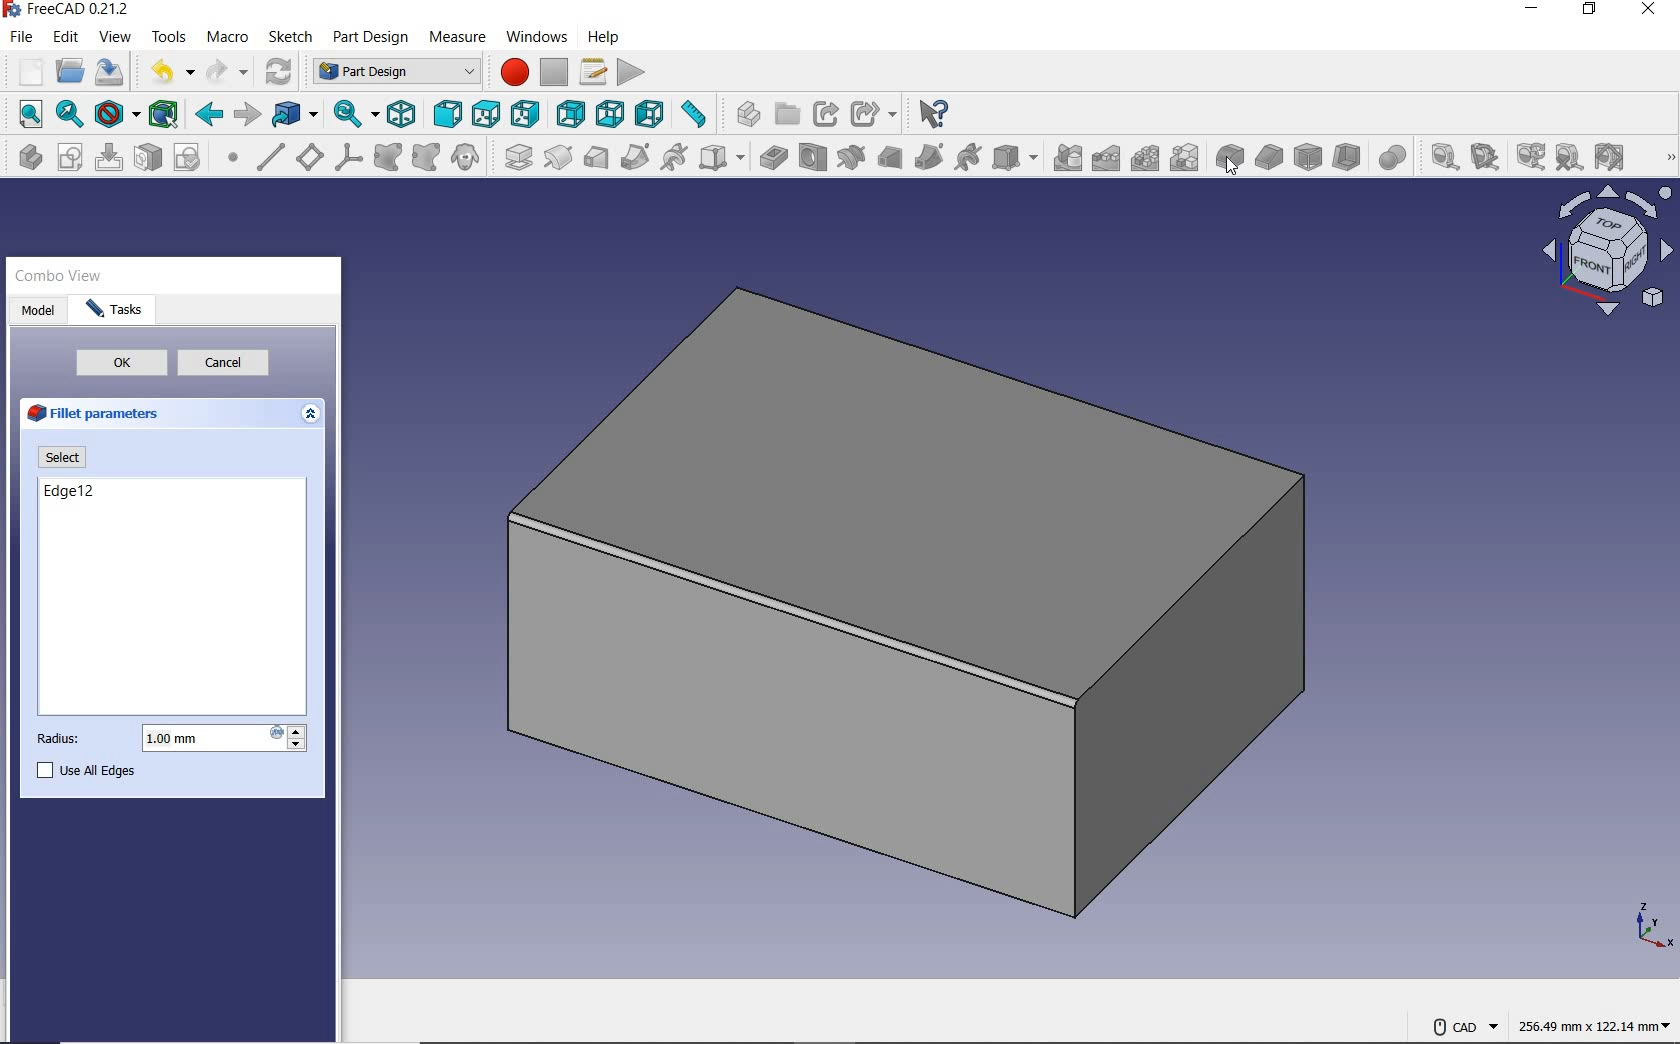 The image size is (1680, 1044). Describe the element at coordinates (556, 70) in the screenshot. I see `stop macro recording` at that location.